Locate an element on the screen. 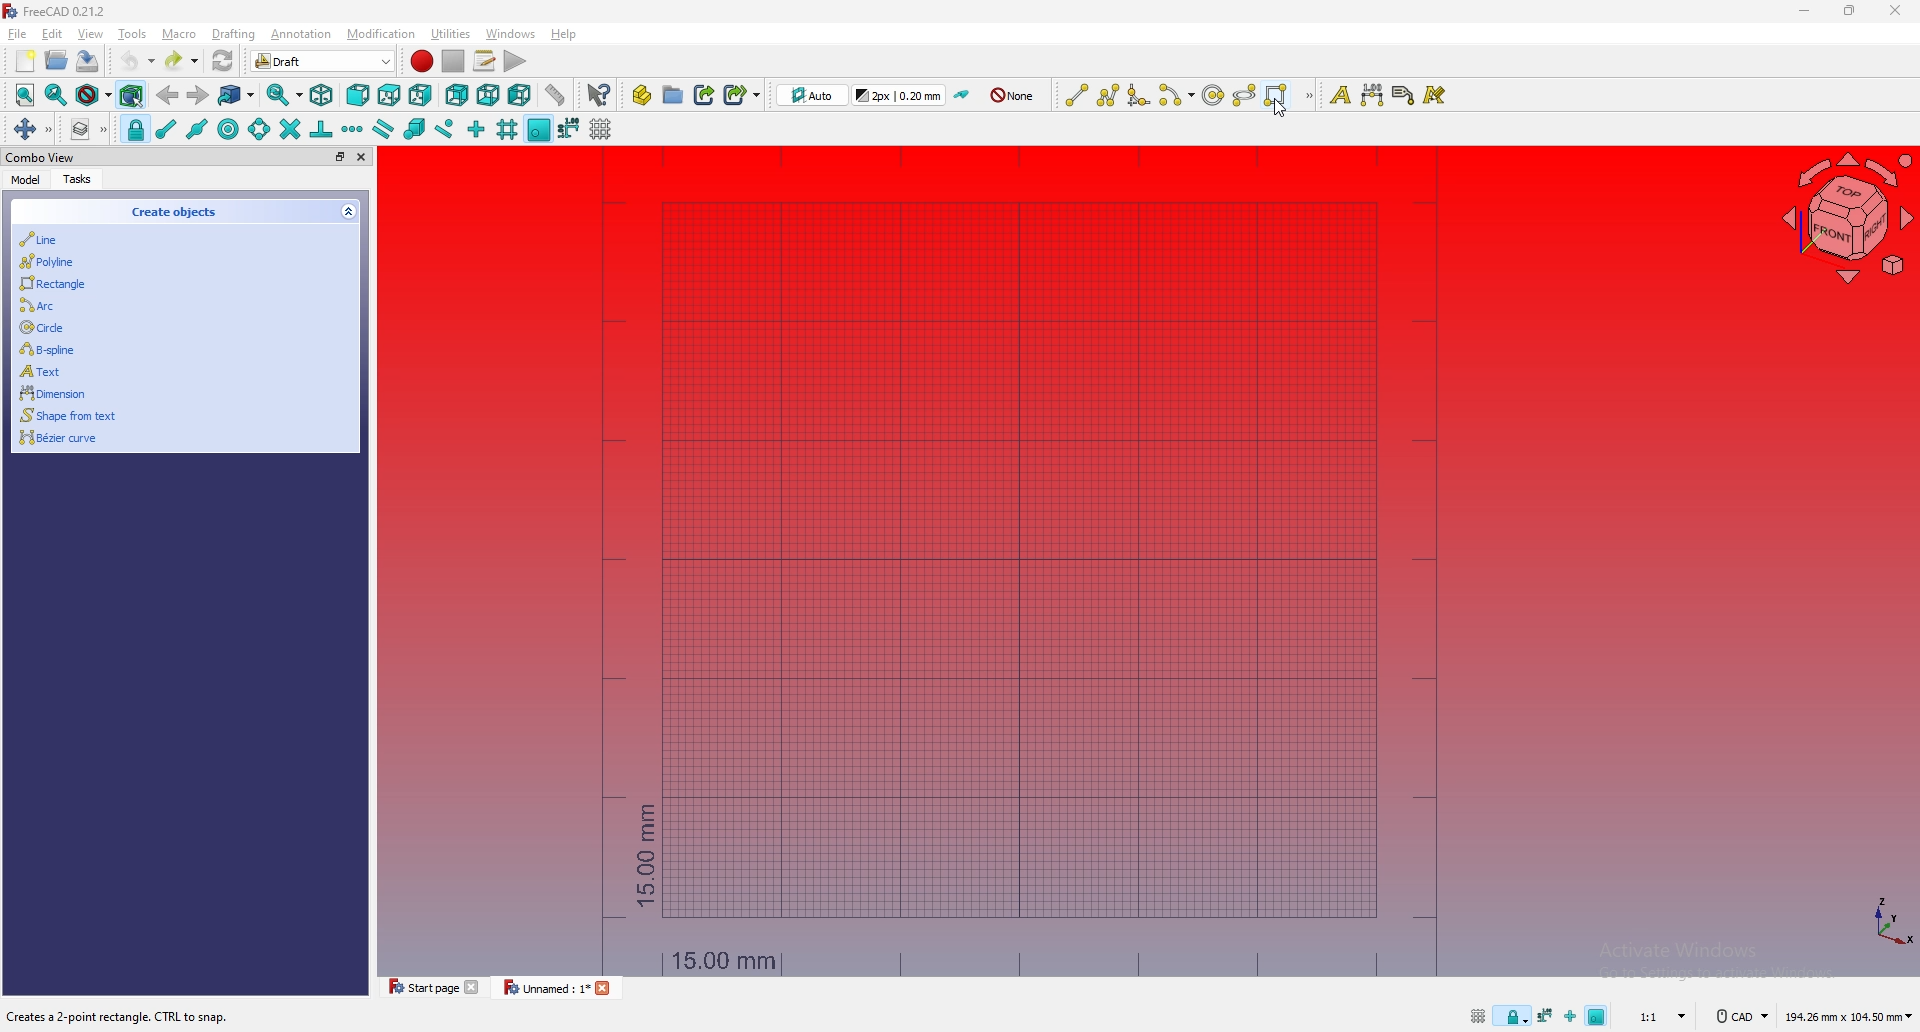  front is located at coordinates (358, 95).